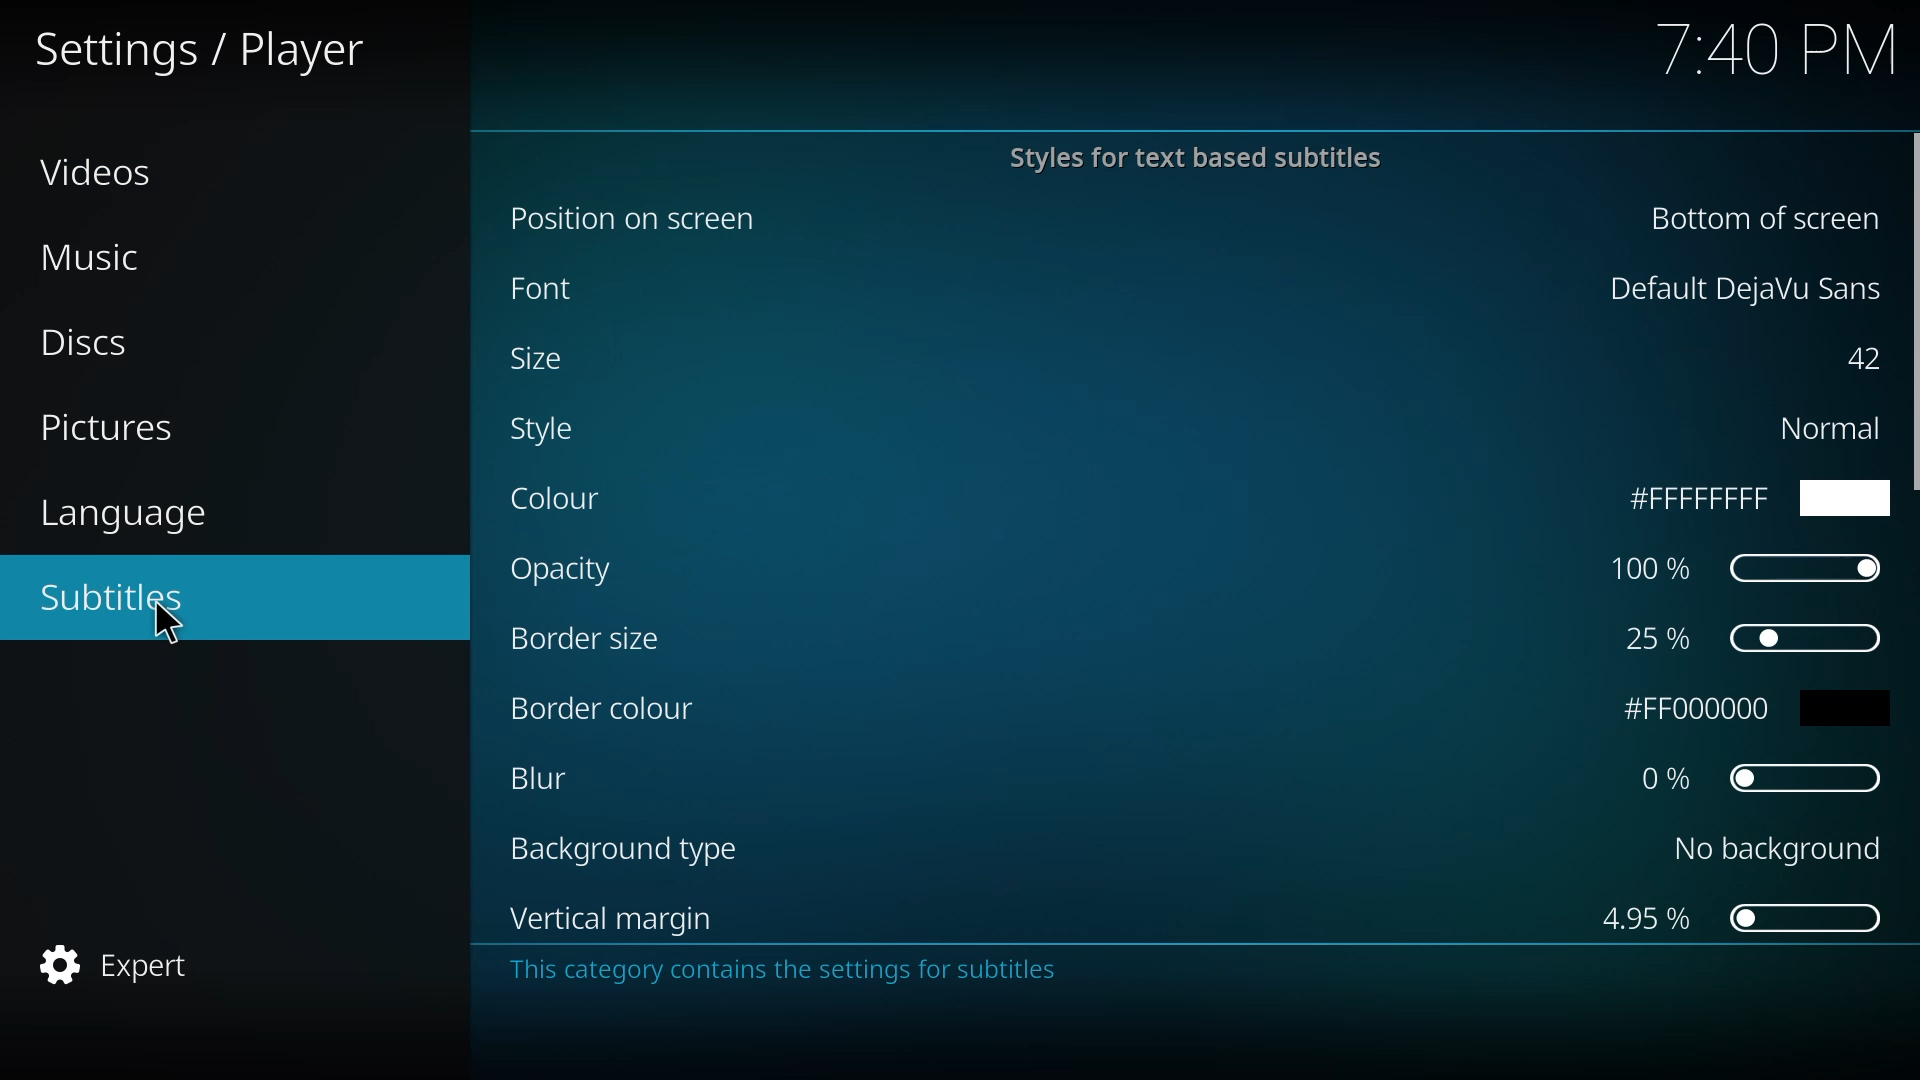  I want to click on no background, so click(1772, 845).